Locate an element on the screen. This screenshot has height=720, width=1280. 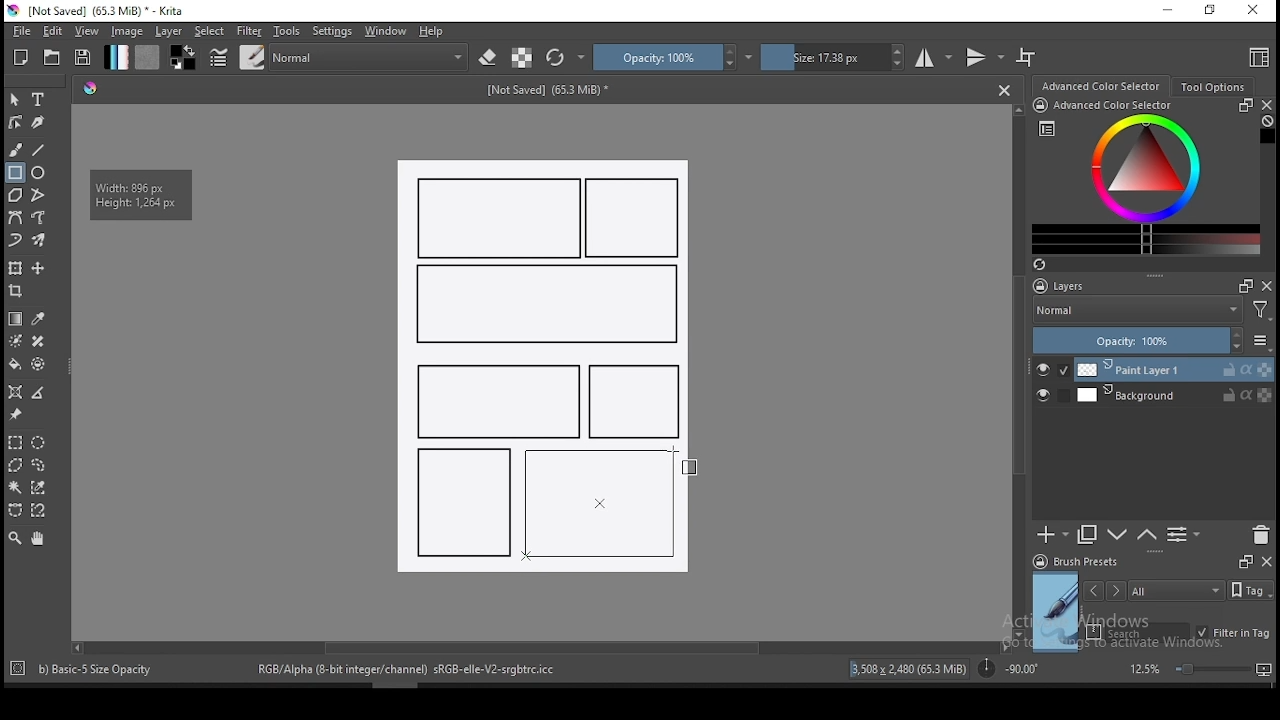
select is located at coordinates (210, 31).